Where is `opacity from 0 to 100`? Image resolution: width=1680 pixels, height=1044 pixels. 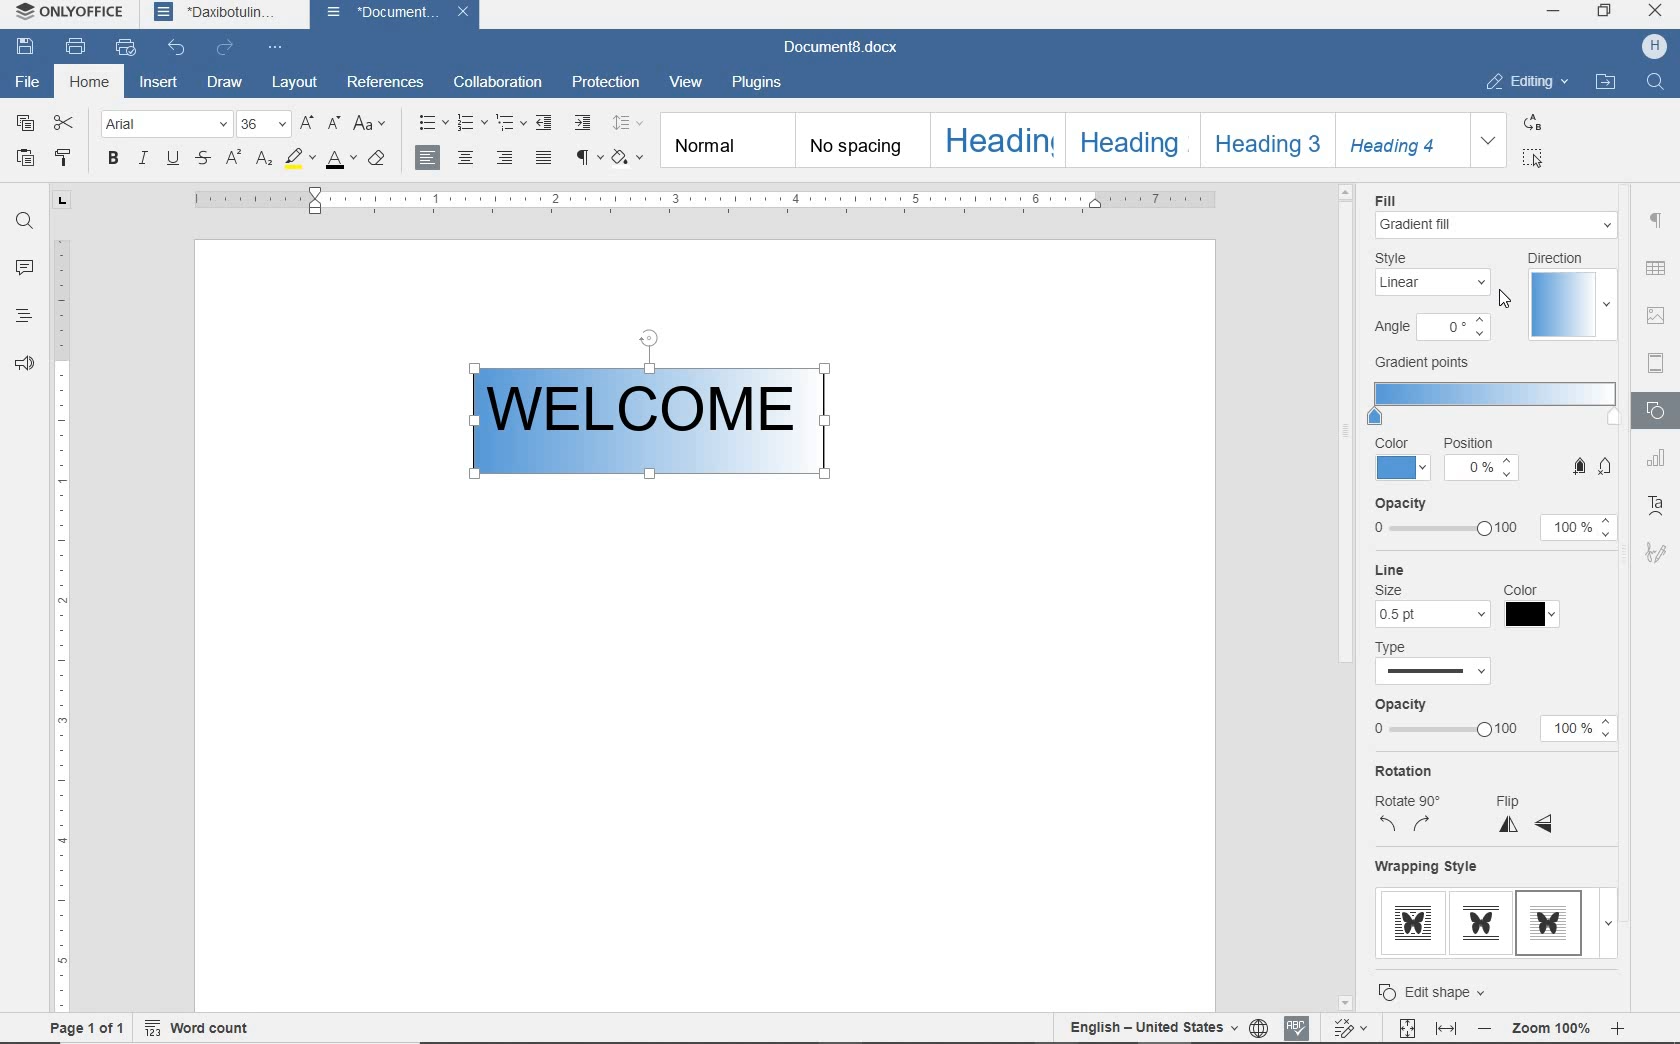 opacity from 0 to 100 is located at coordinates (1446, 729).